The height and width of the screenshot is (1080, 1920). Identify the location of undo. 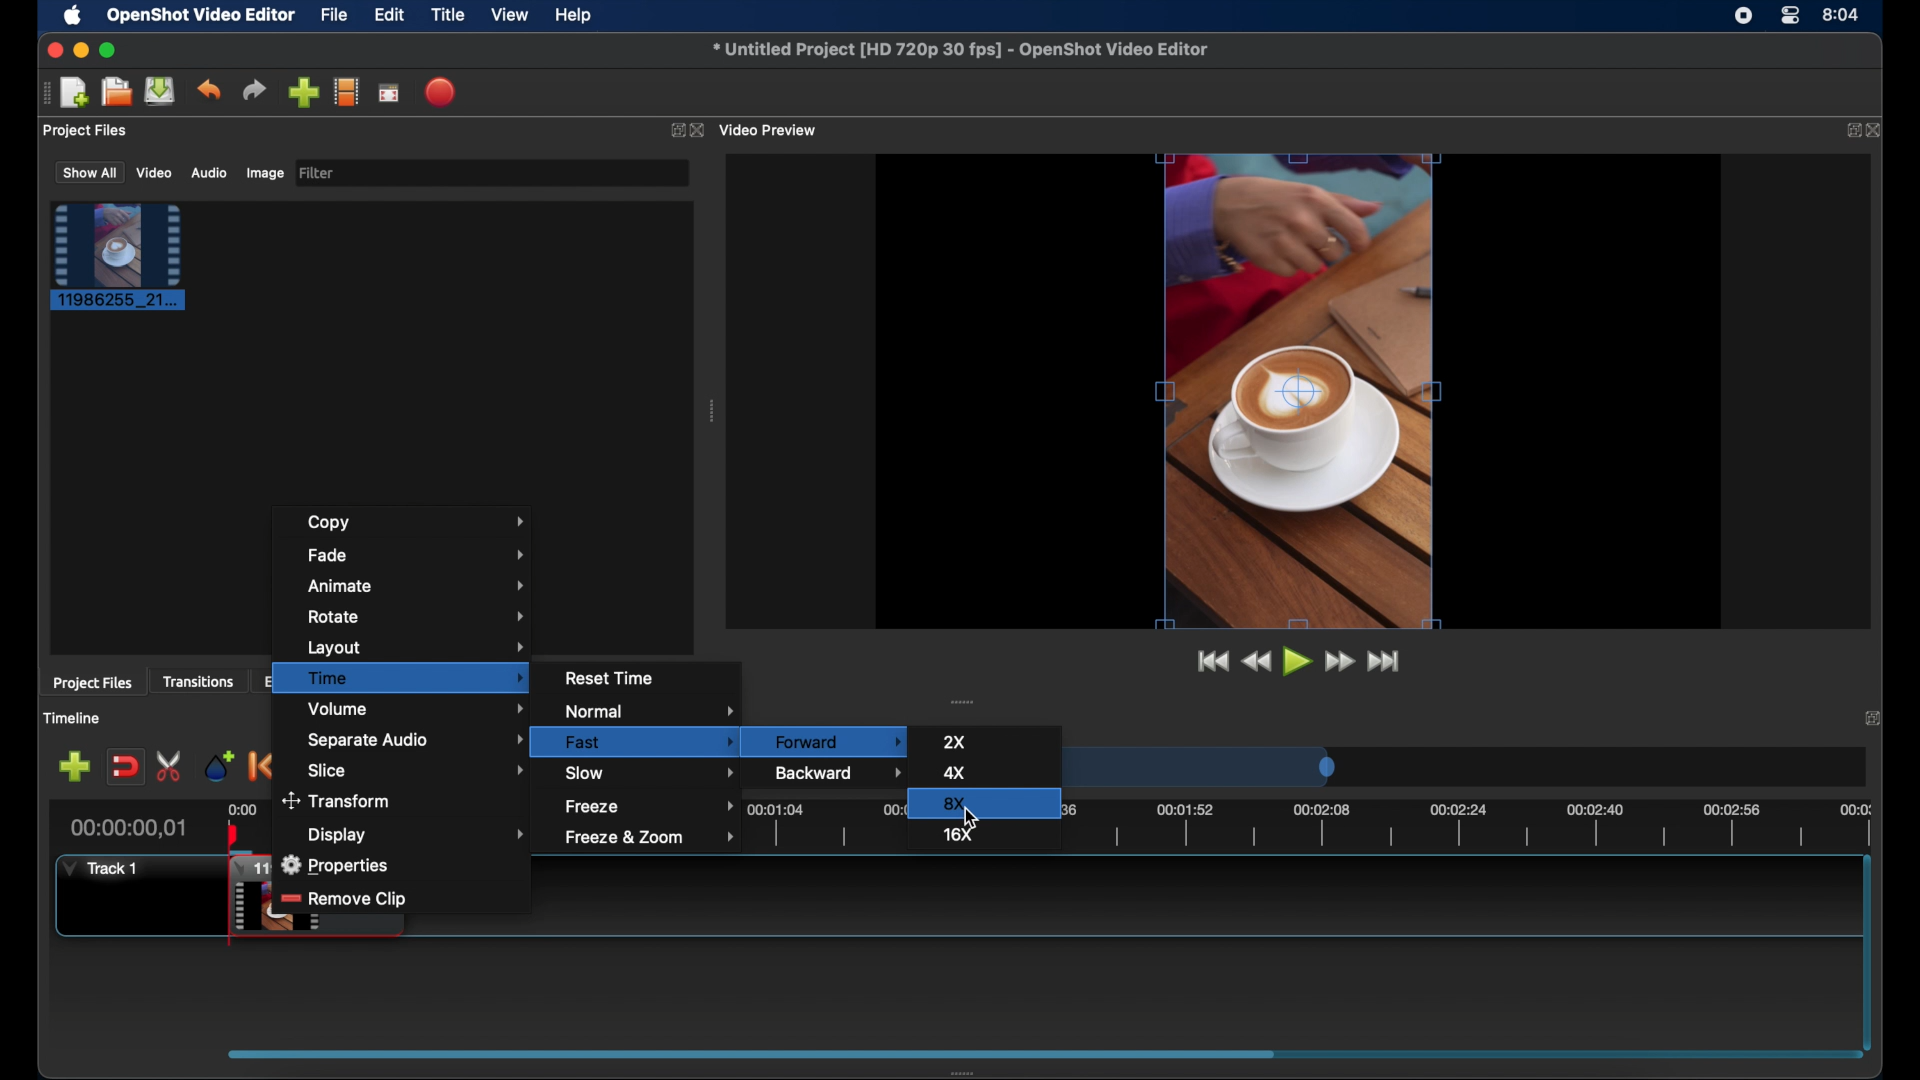
(210, 90).